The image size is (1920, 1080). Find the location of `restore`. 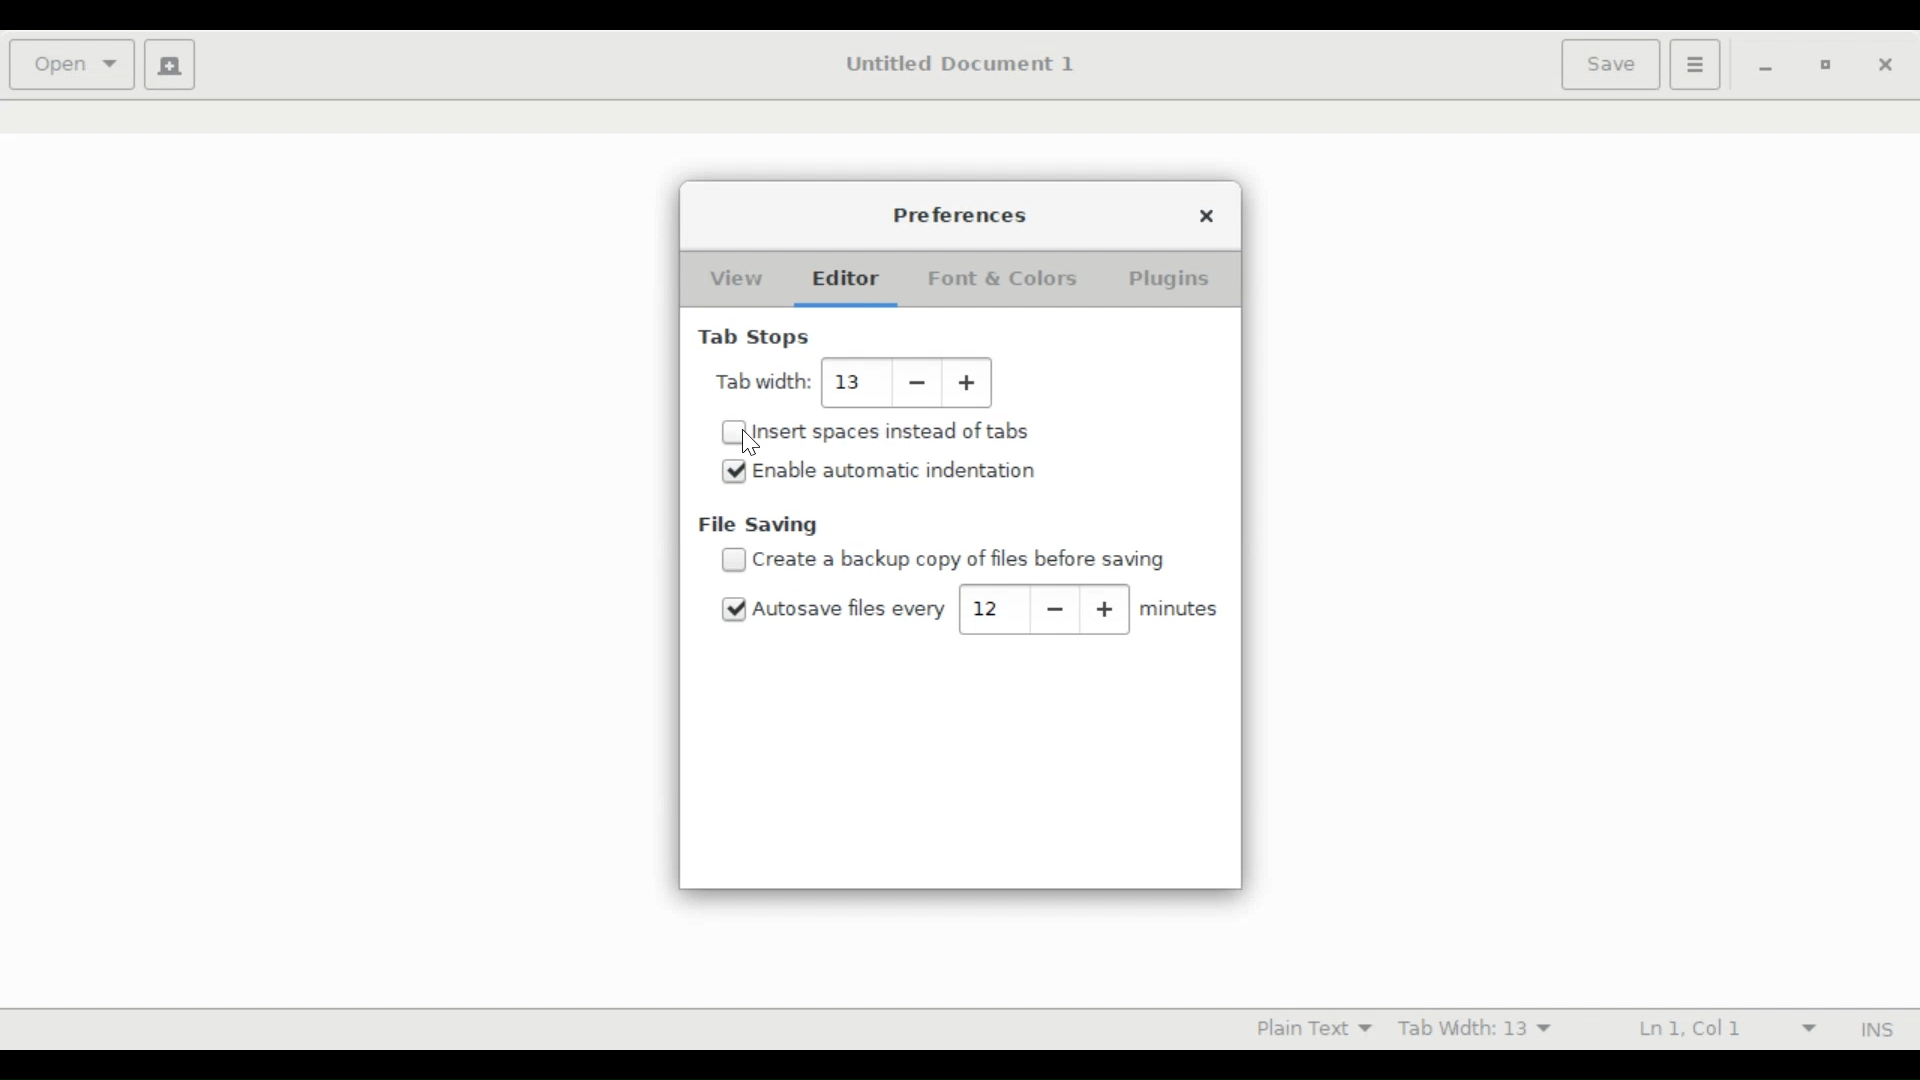

restore is located at coordinates (1823, 64).